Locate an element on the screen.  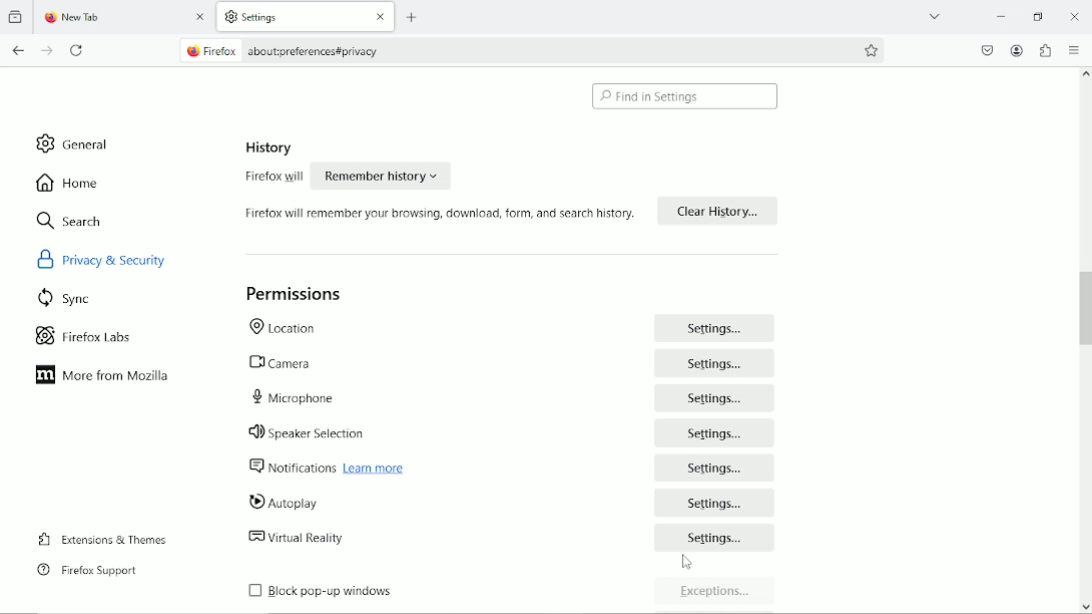
firefox support is located at coordinates (87, 571).